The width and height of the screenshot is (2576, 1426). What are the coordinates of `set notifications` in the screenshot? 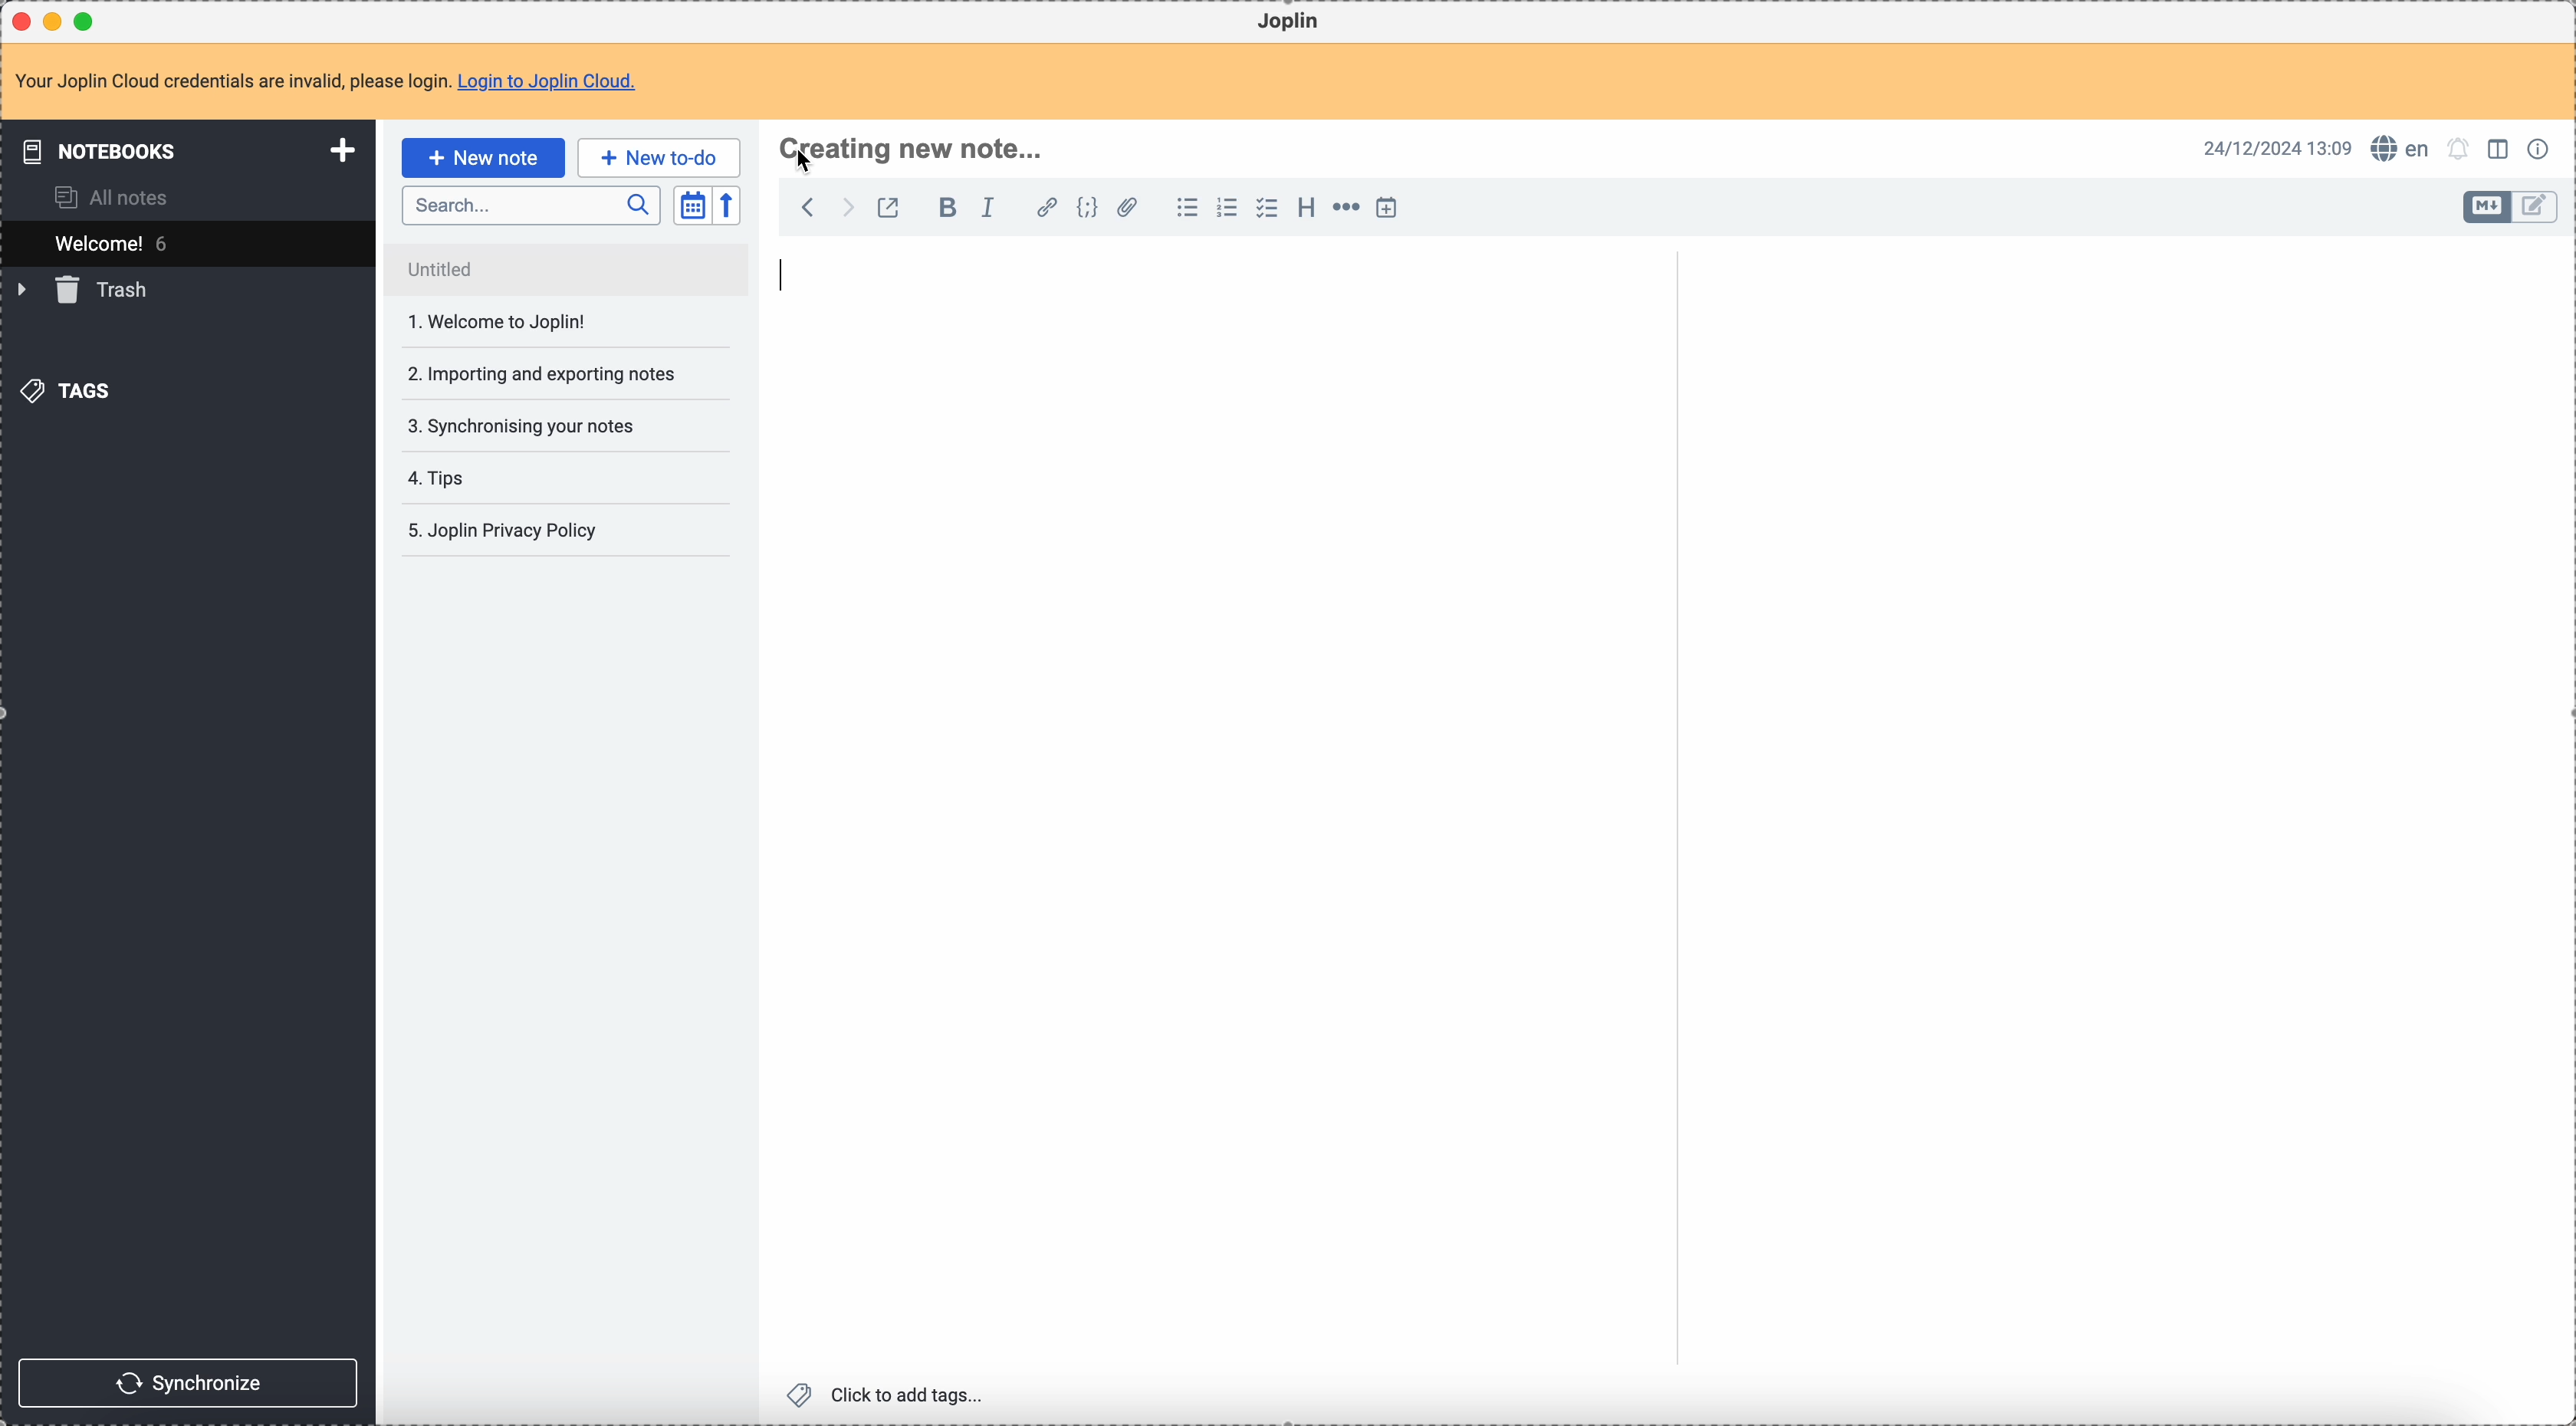 It's located at (2459, 148).